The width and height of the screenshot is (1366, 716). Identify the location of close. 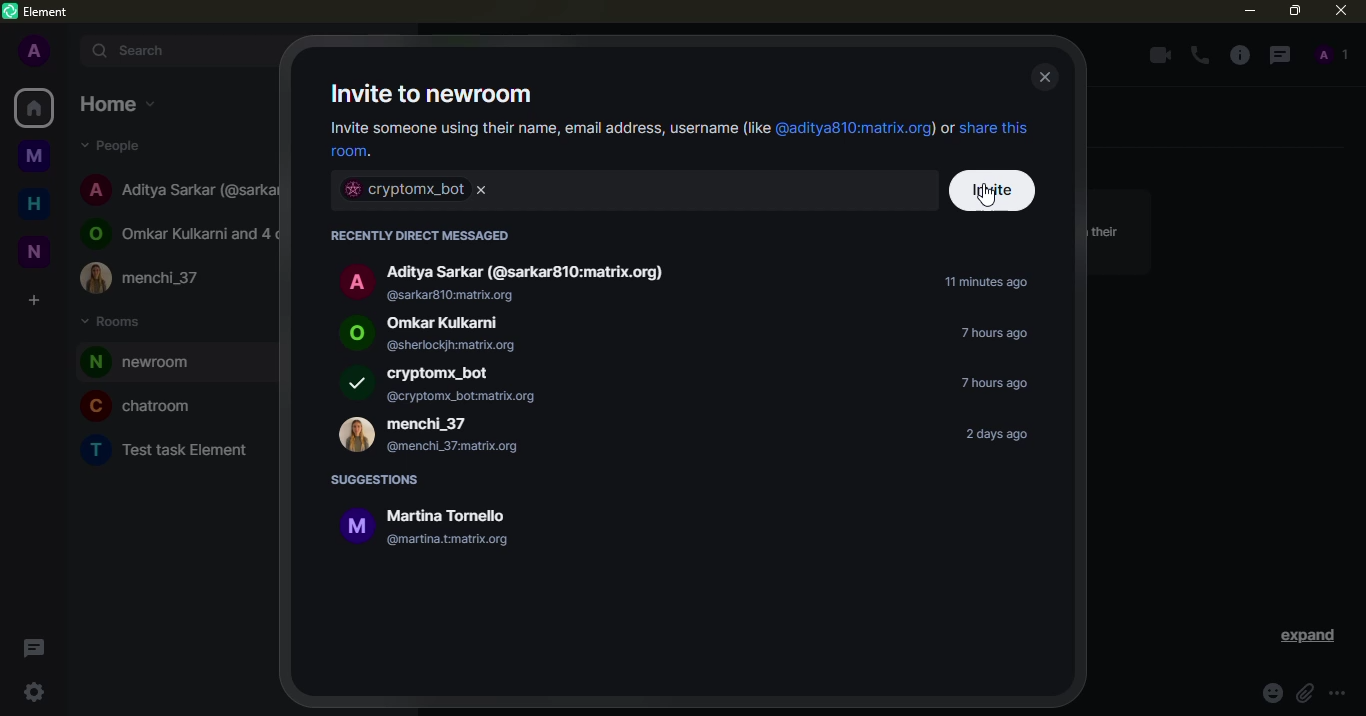
(1044, 77).